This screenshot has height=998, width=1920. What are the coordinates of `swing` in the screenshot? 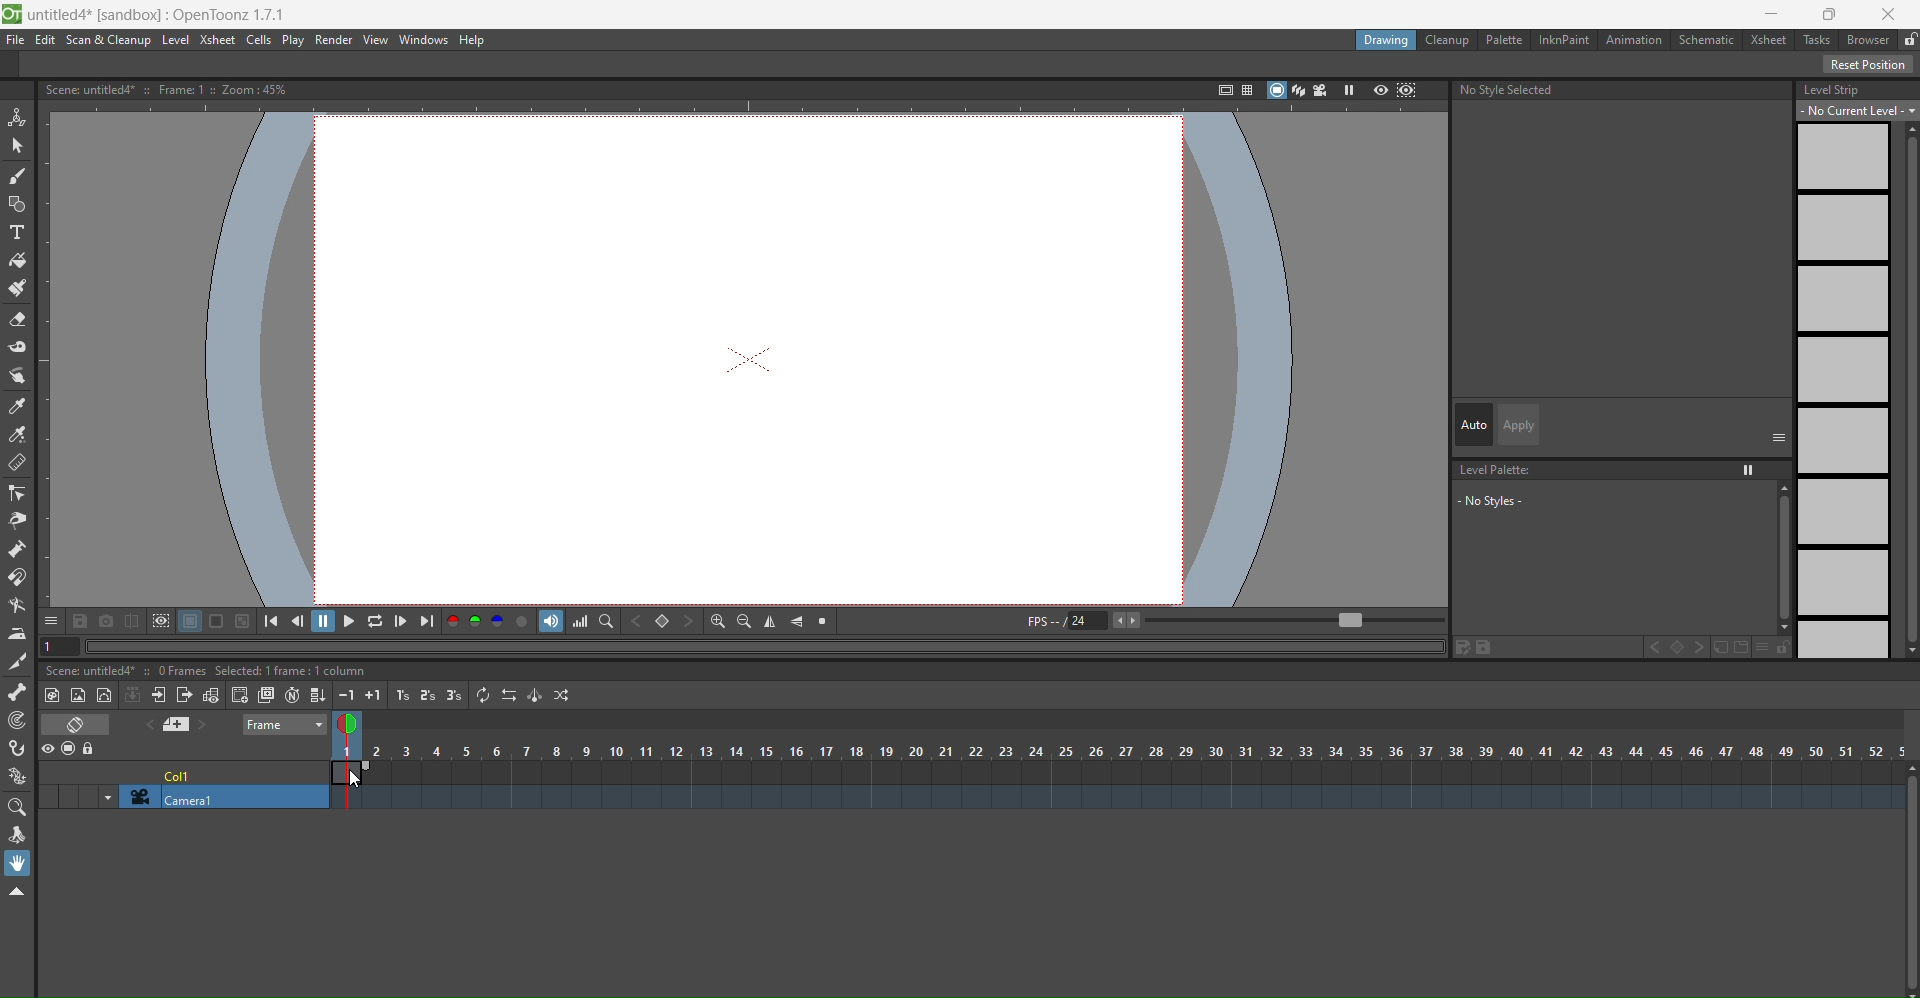 It's located at (534, 695).